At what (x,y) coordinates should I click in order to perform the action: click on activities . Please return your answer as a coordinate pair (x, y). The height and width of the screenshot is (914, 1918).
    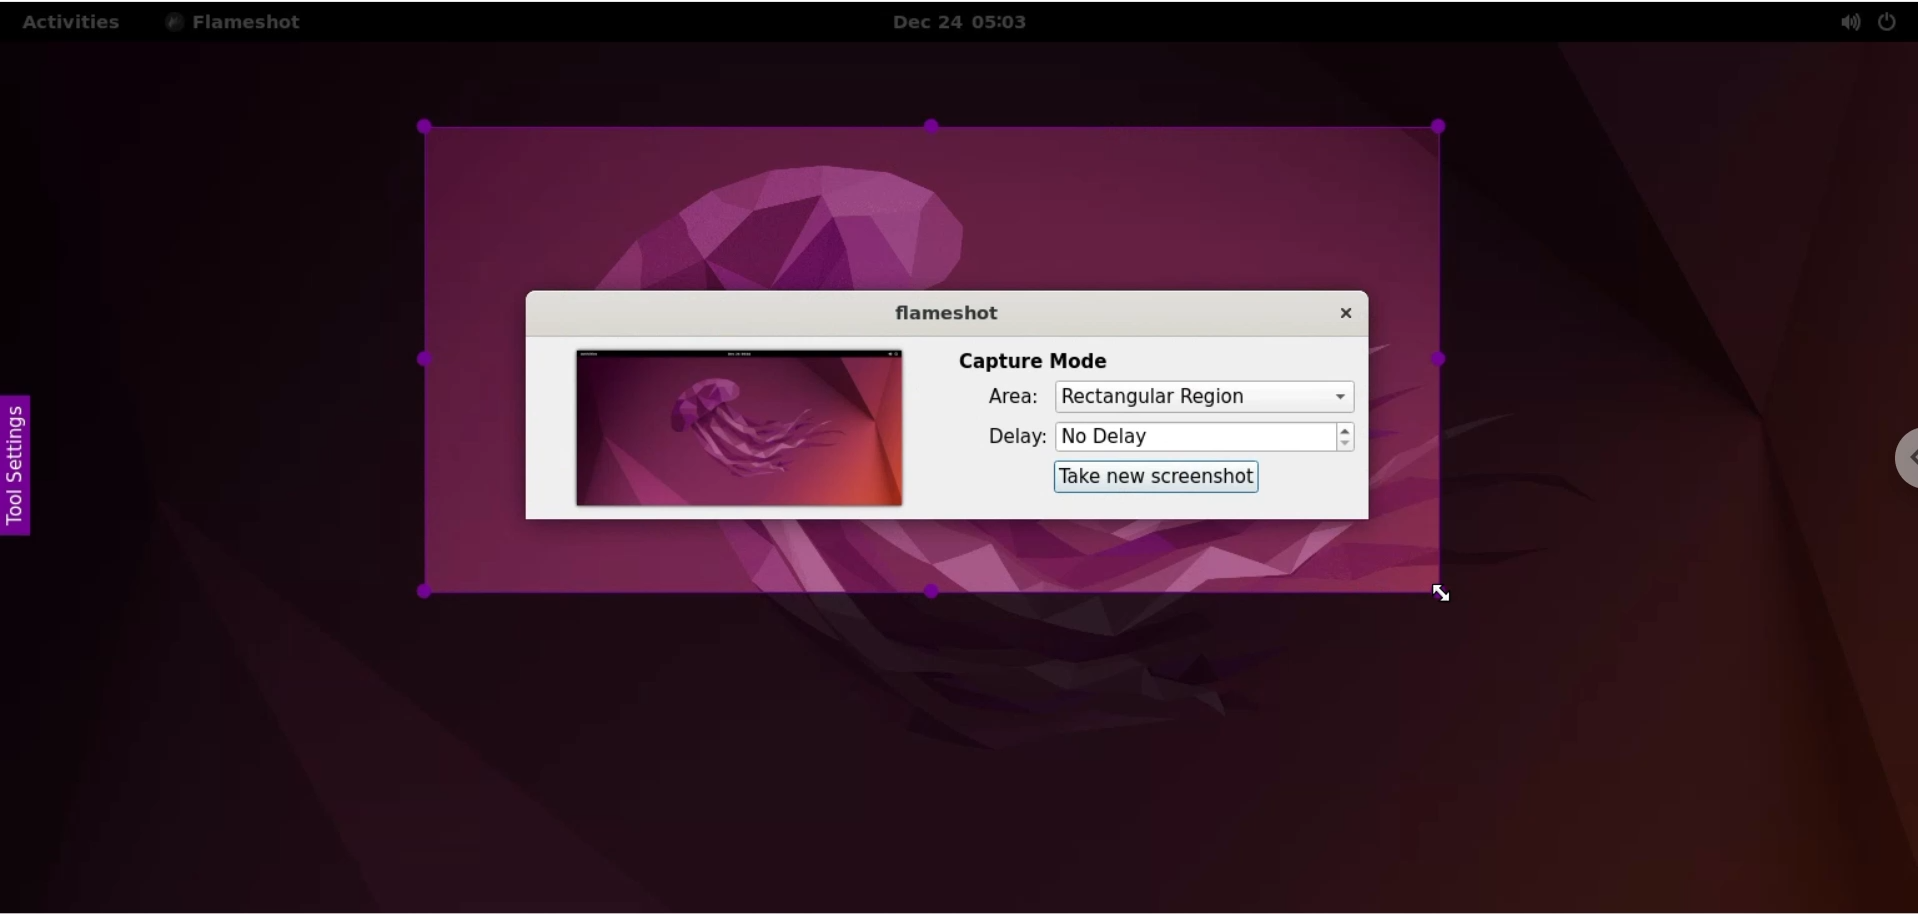
    Looking at the image, I should click on (74, 22).